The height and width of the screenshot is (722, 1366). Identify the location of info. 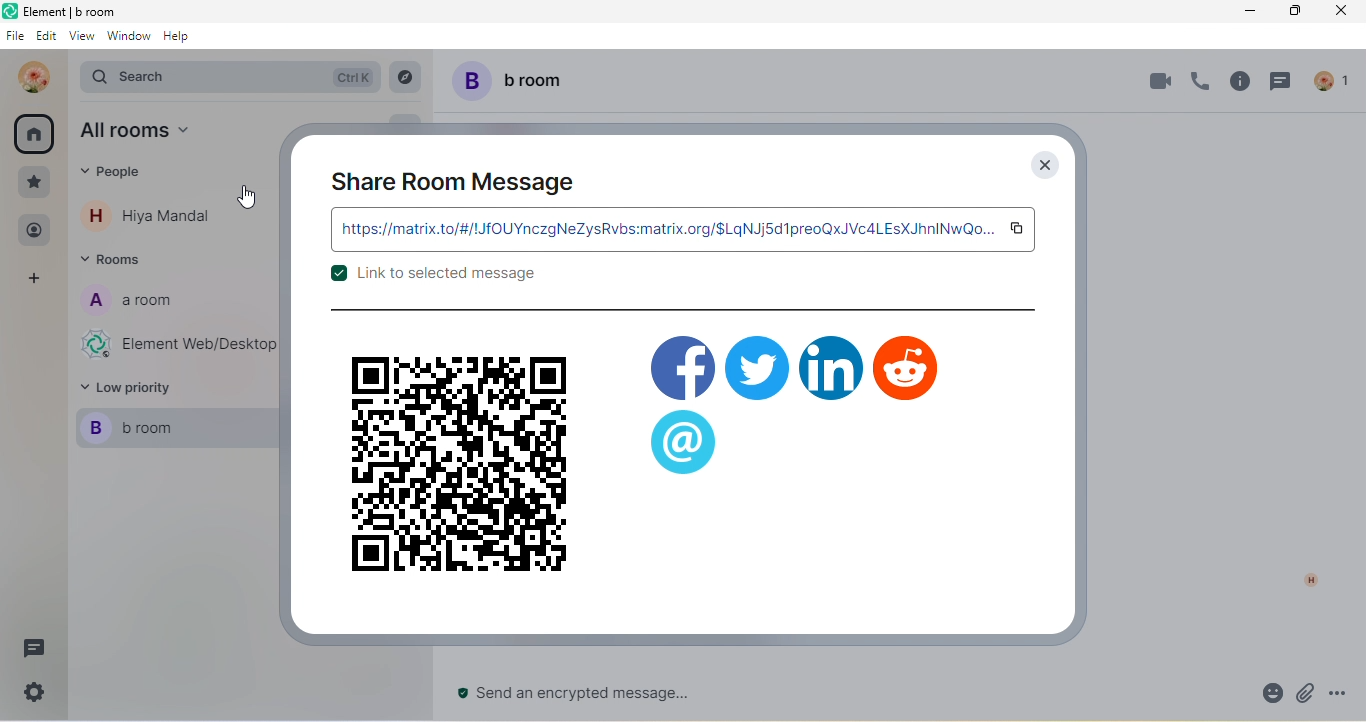
(1238, 85).